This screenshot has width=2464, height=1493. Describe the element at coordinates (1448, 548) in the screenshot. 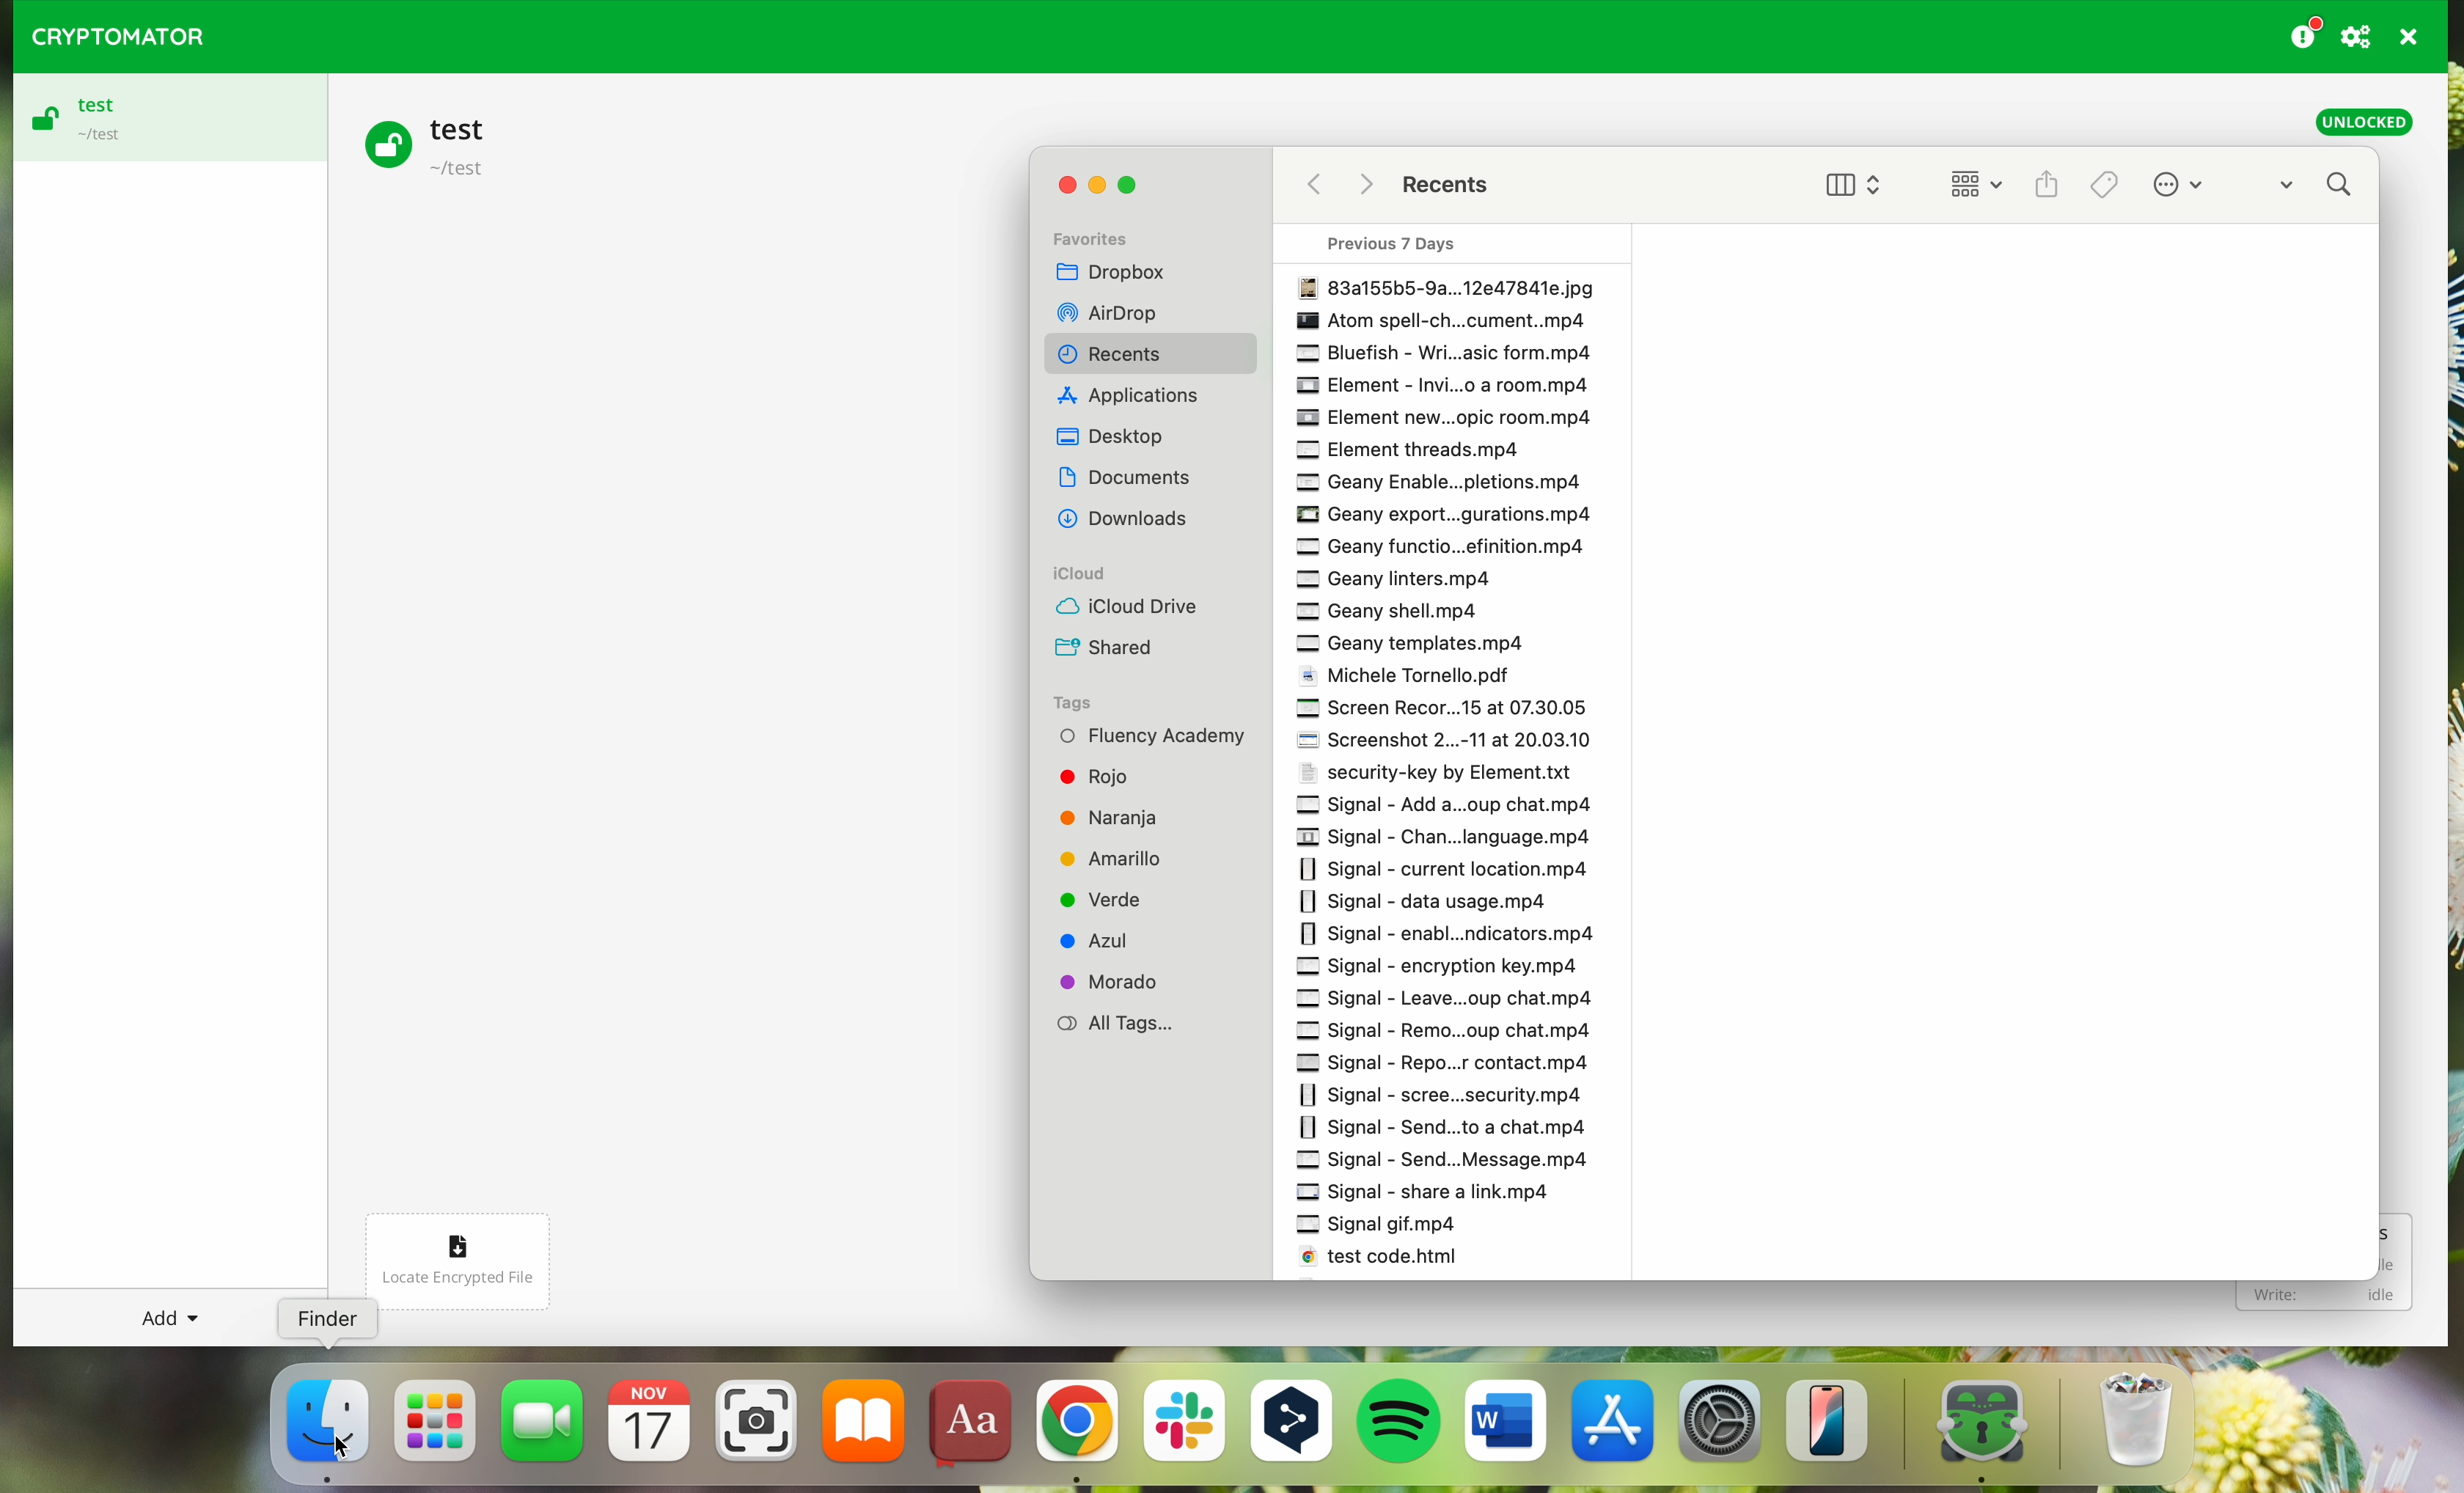

I see `Geany function` at that location.